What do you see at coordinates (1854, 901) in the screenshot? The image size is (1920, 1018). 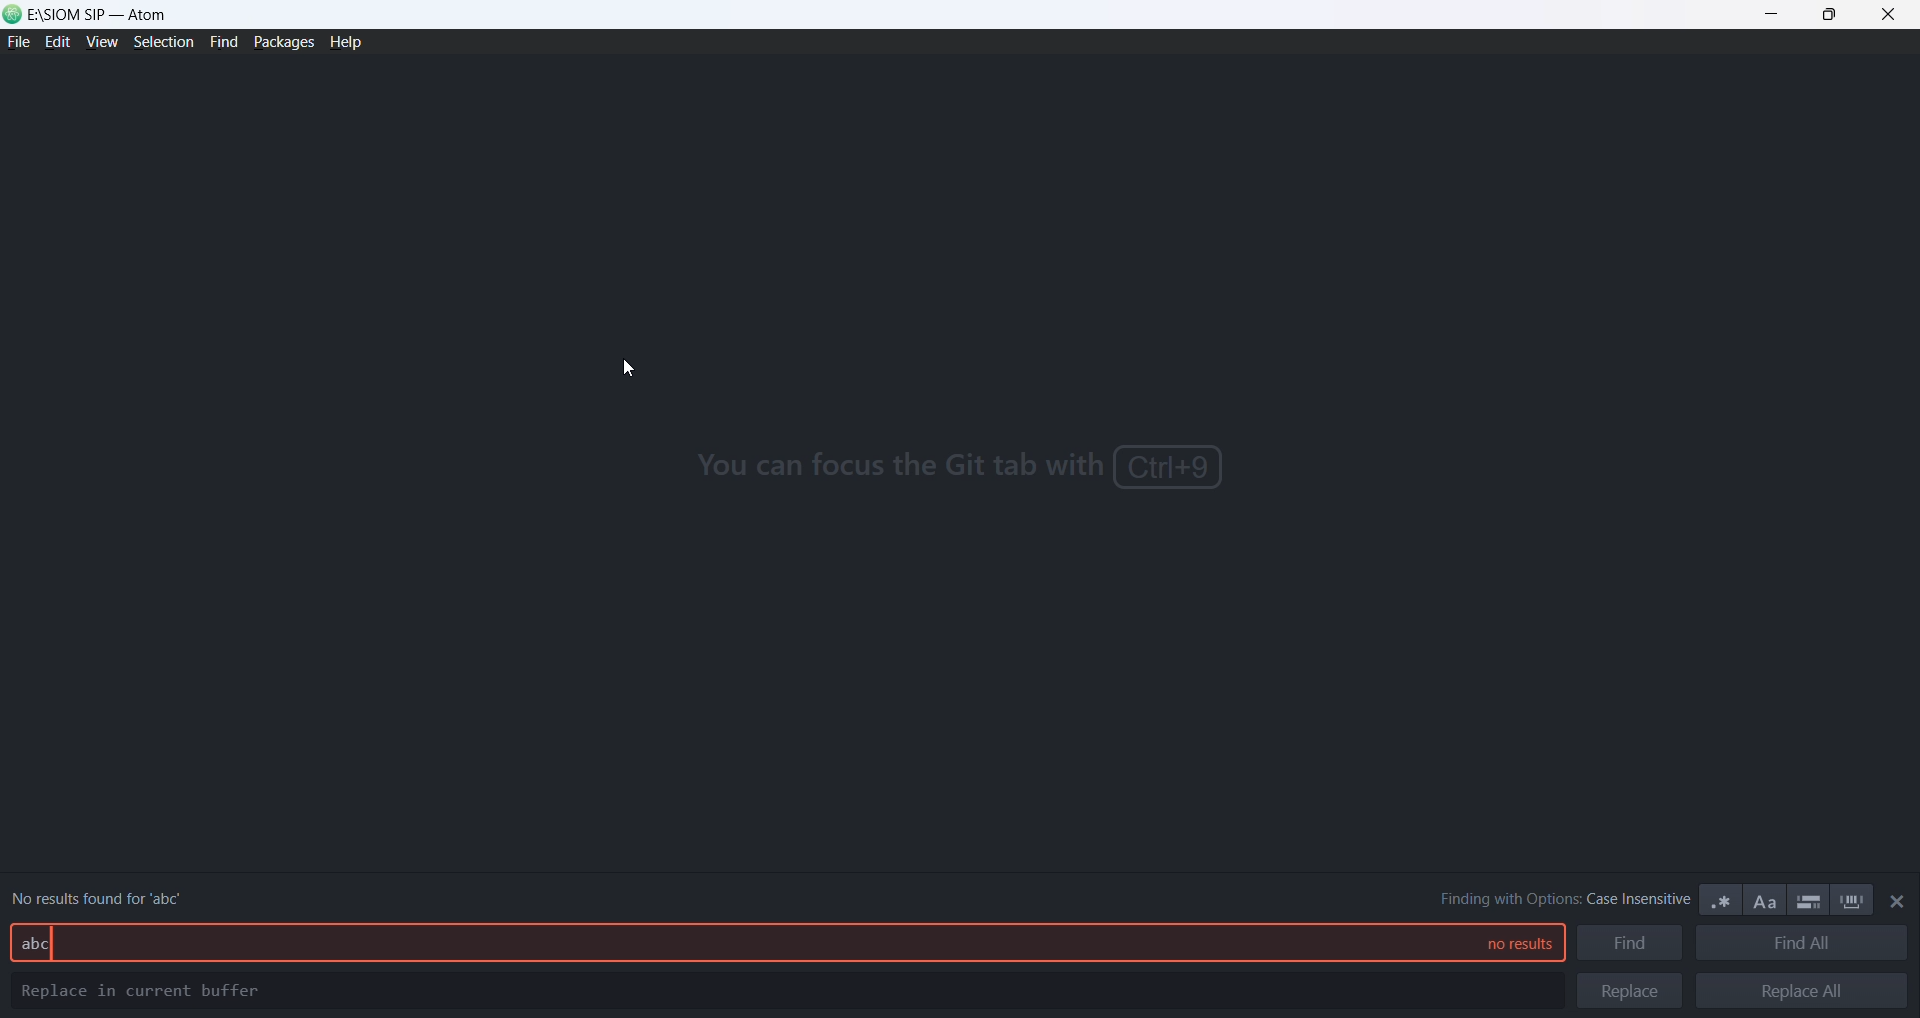 I see `whole word` at bounding box center [1854, 901].